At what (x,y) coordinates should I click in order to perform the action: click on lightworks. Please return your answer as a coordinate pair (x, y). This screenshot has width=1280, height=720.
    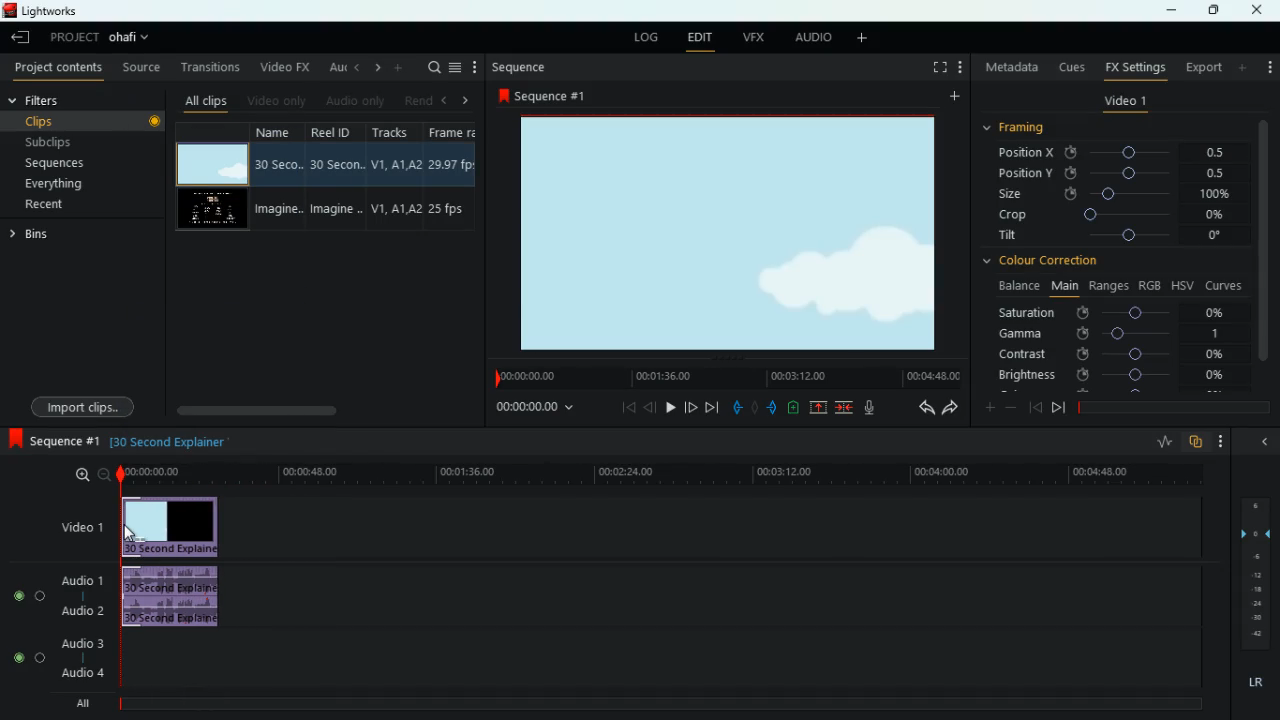
    Looking at the image, I should click on (44, 12).